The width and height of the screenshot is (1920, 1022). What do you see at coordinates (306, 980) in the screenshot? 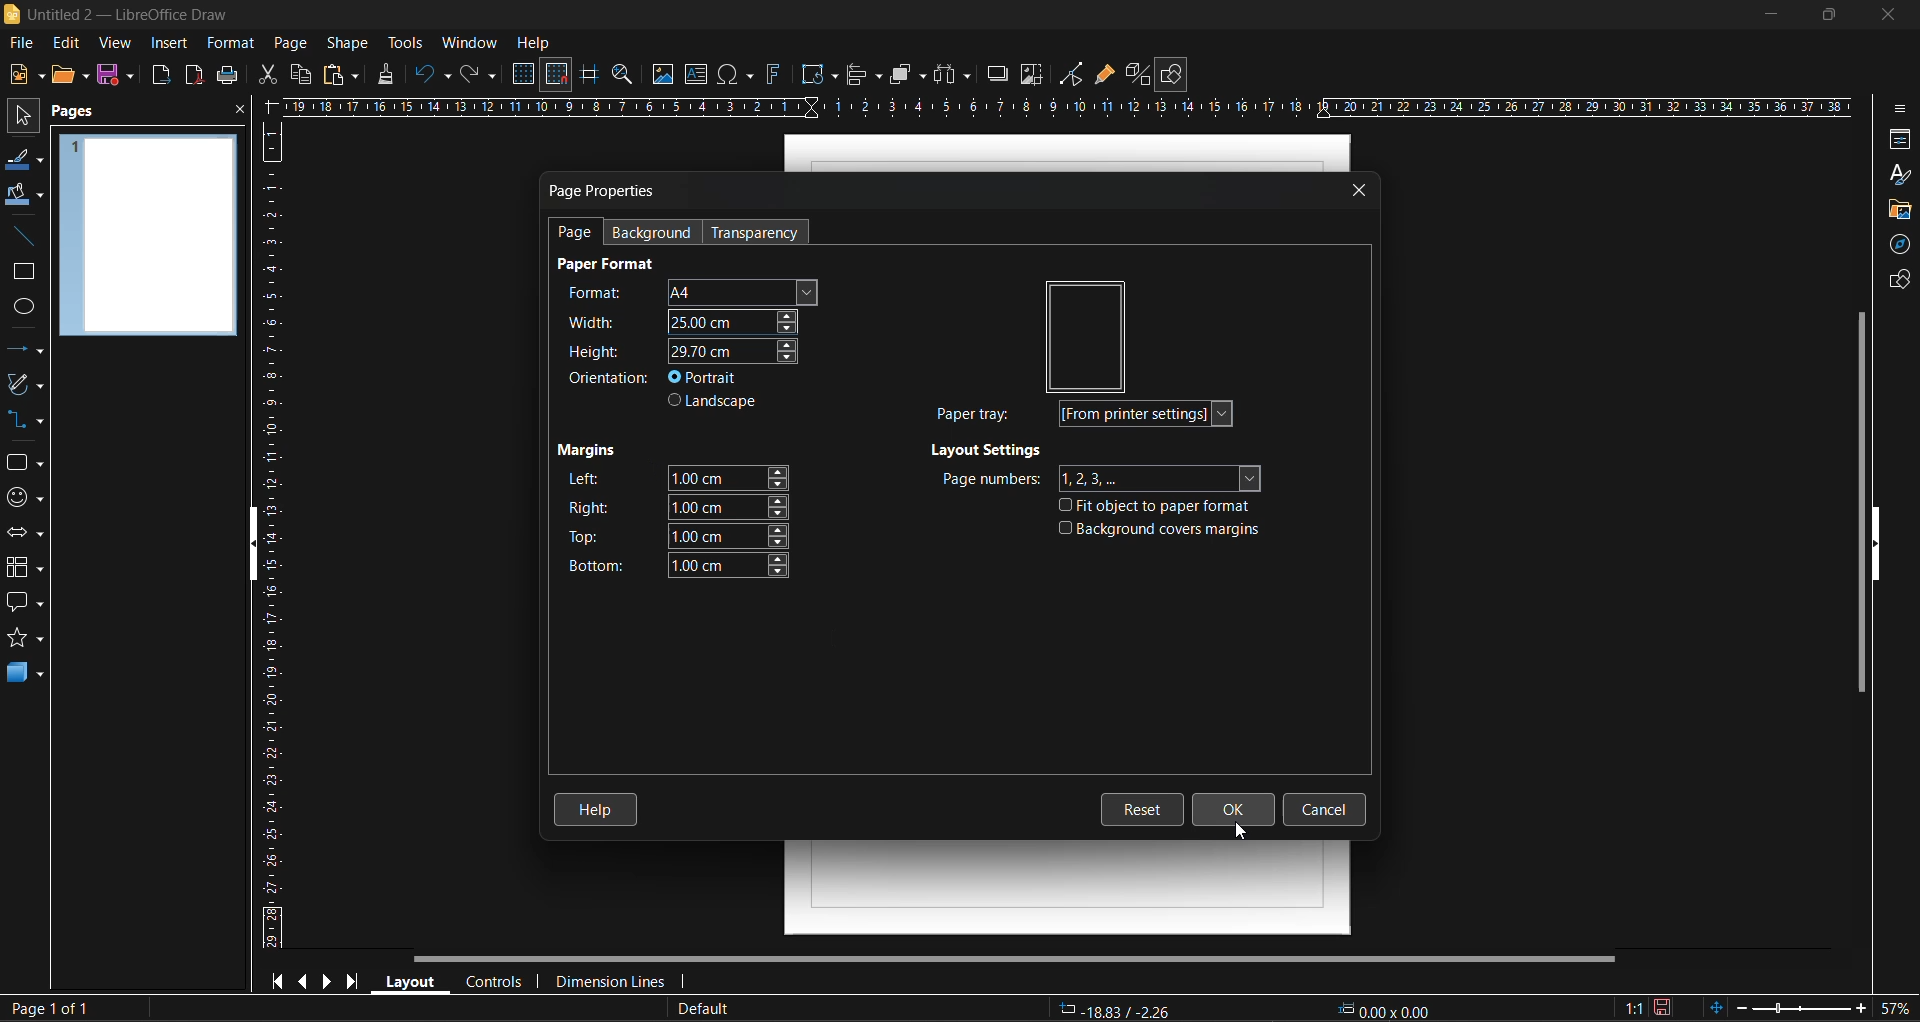
I see `previous` at bounding box center [306, 980].